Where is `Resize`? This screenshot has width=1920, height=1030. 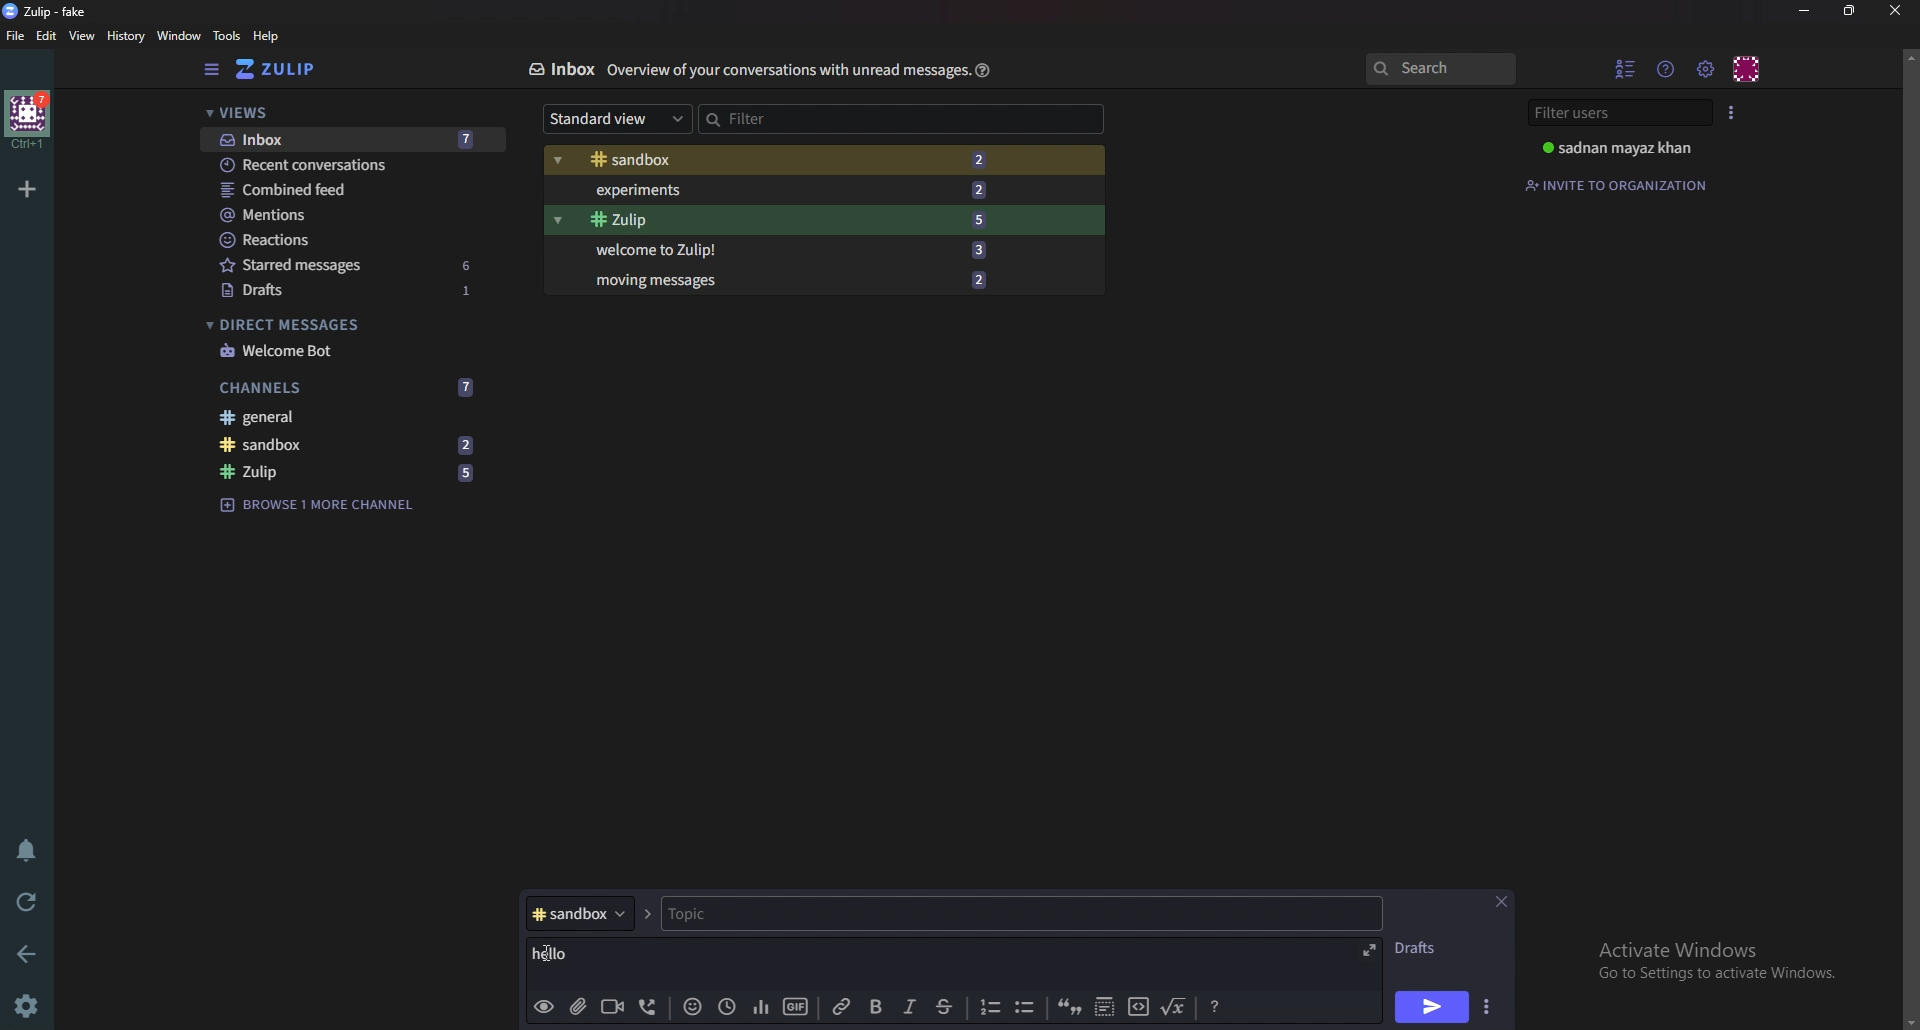 Resize is located at coordinates (1849, 10).